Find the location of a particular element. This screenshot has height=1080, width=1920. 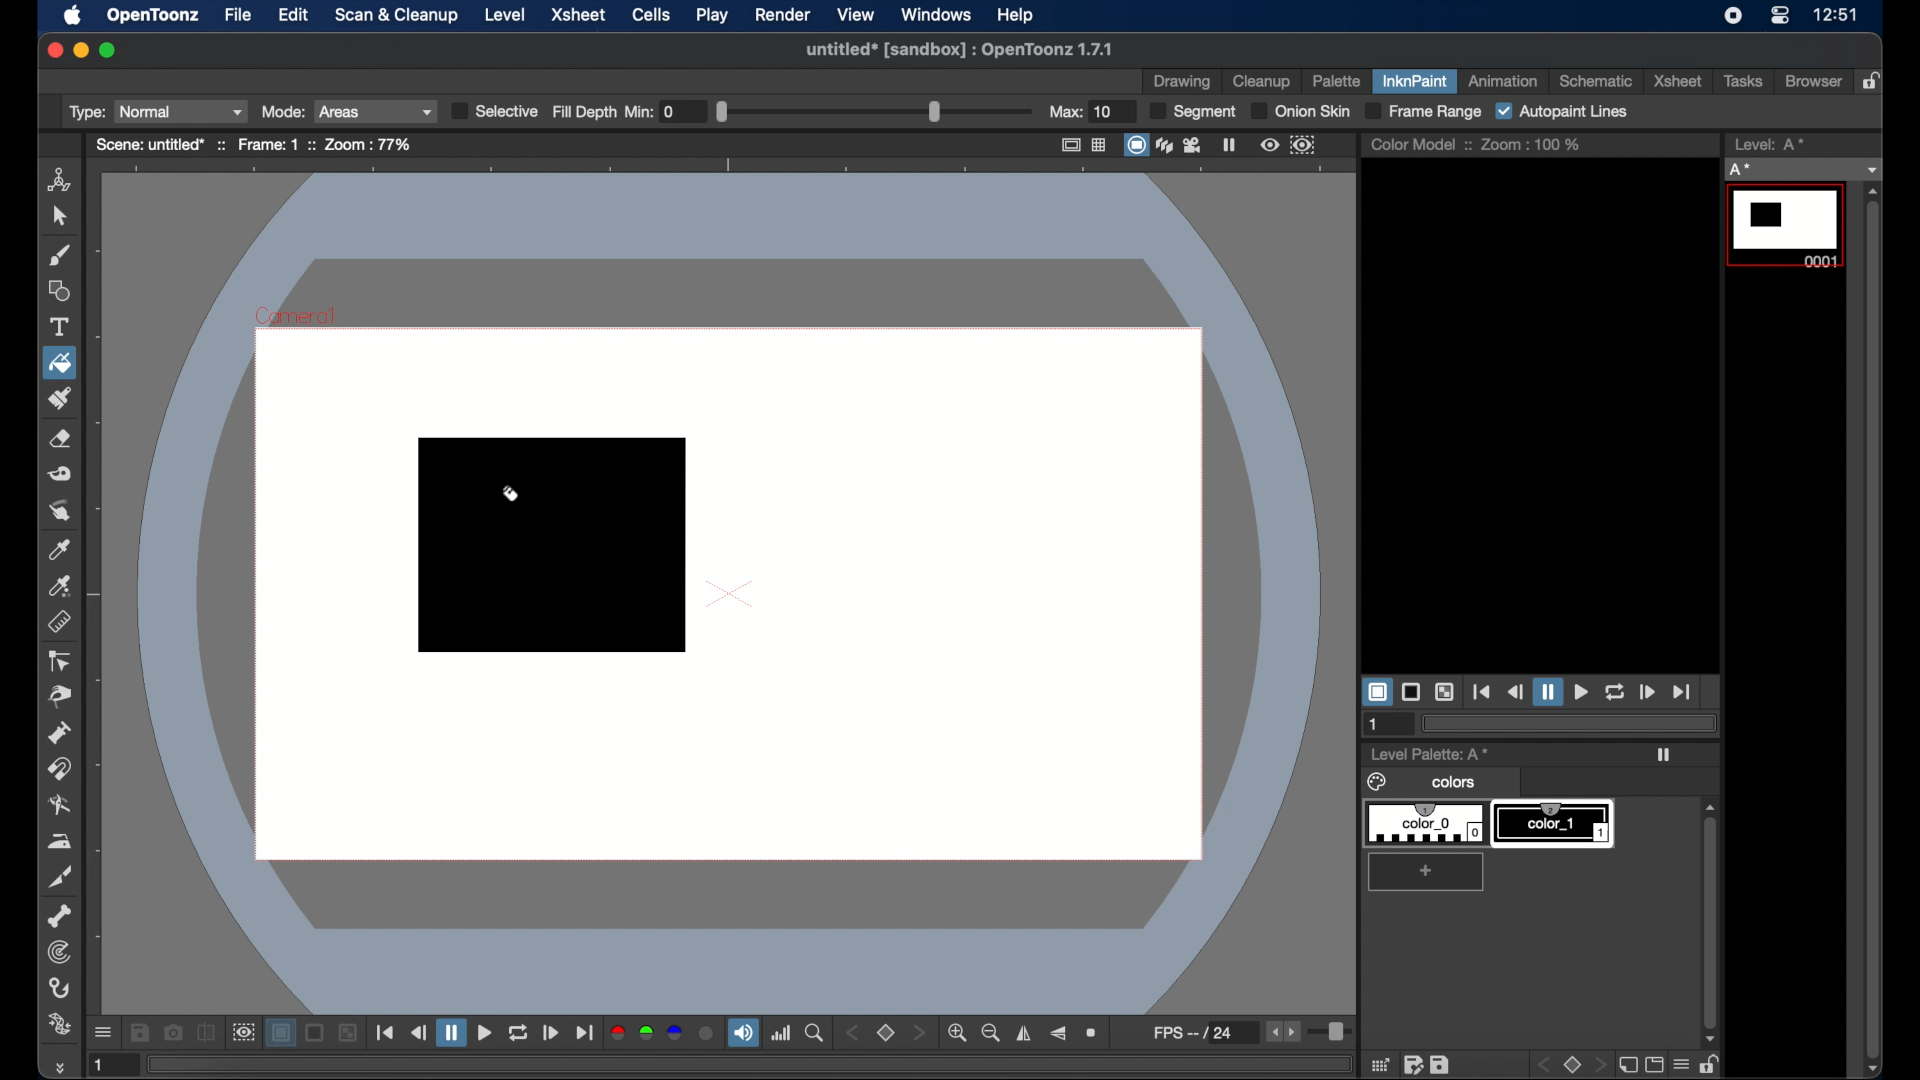

pump tool is located at coordinates (59, 733).